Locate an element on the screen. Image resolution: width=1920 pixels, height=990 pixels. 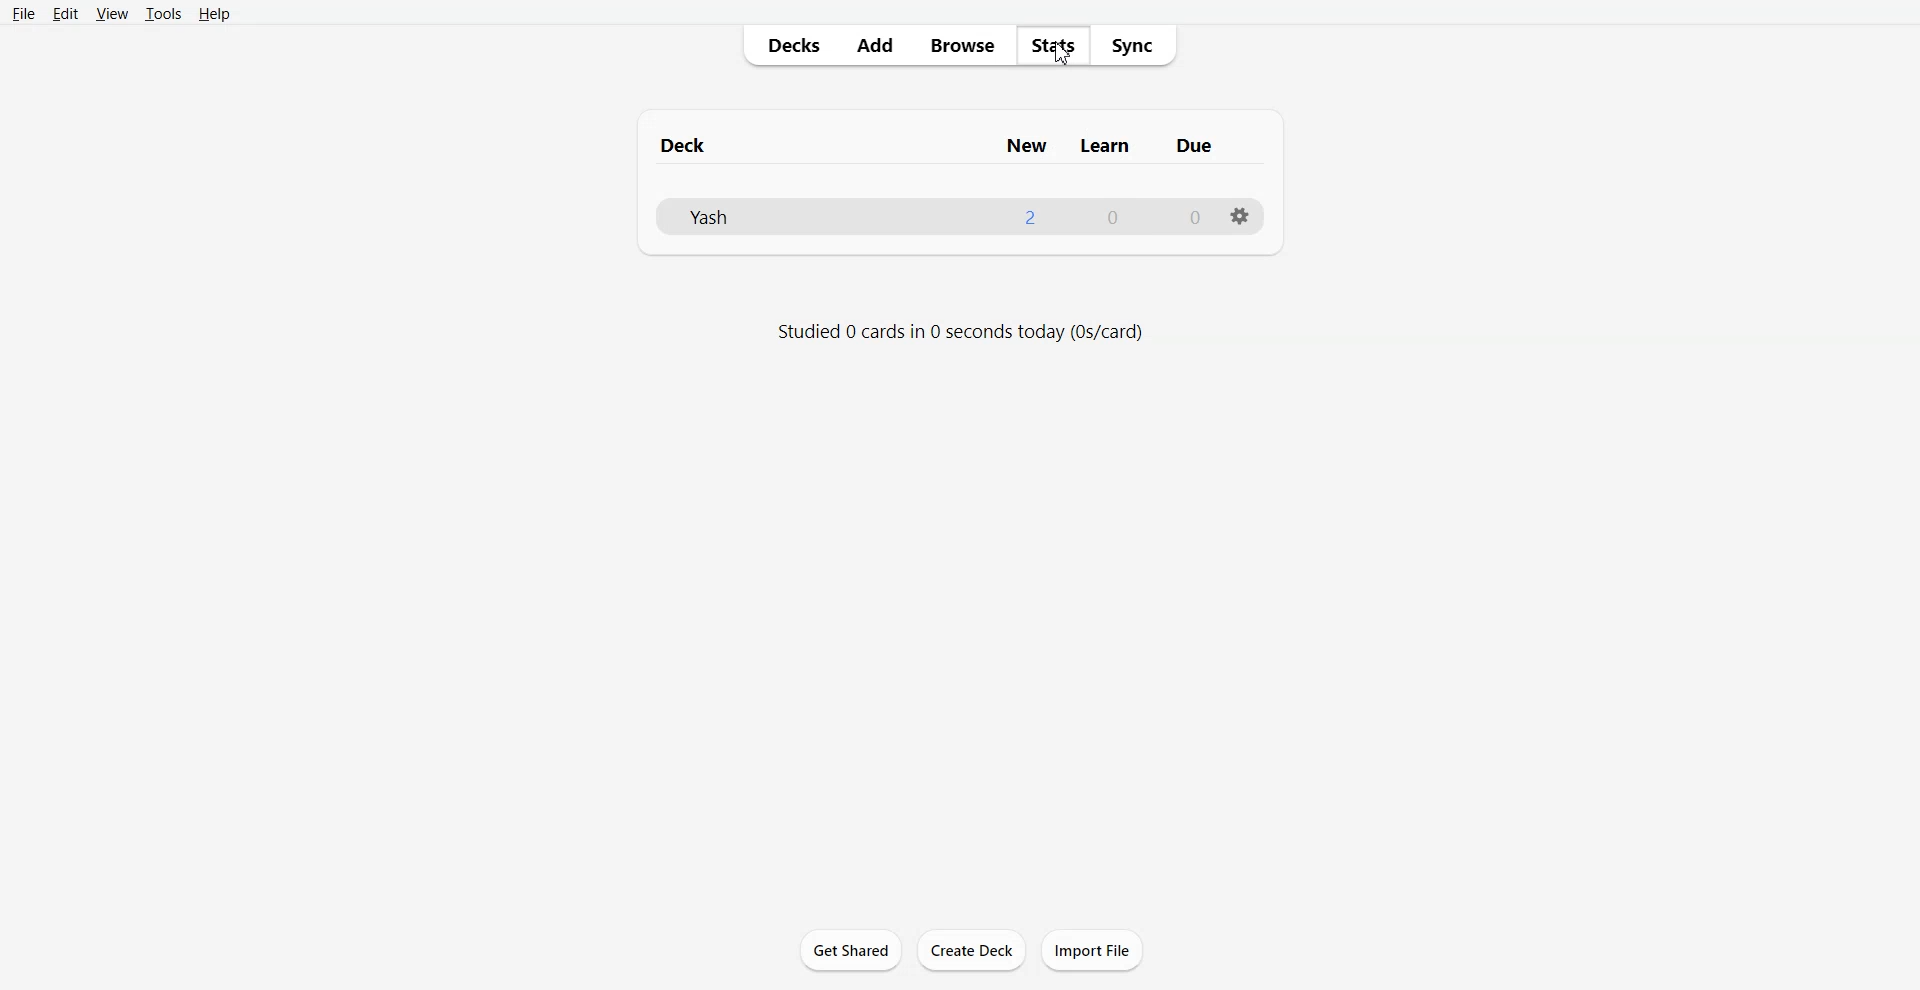
Due is located at coordinates (1205, 139).